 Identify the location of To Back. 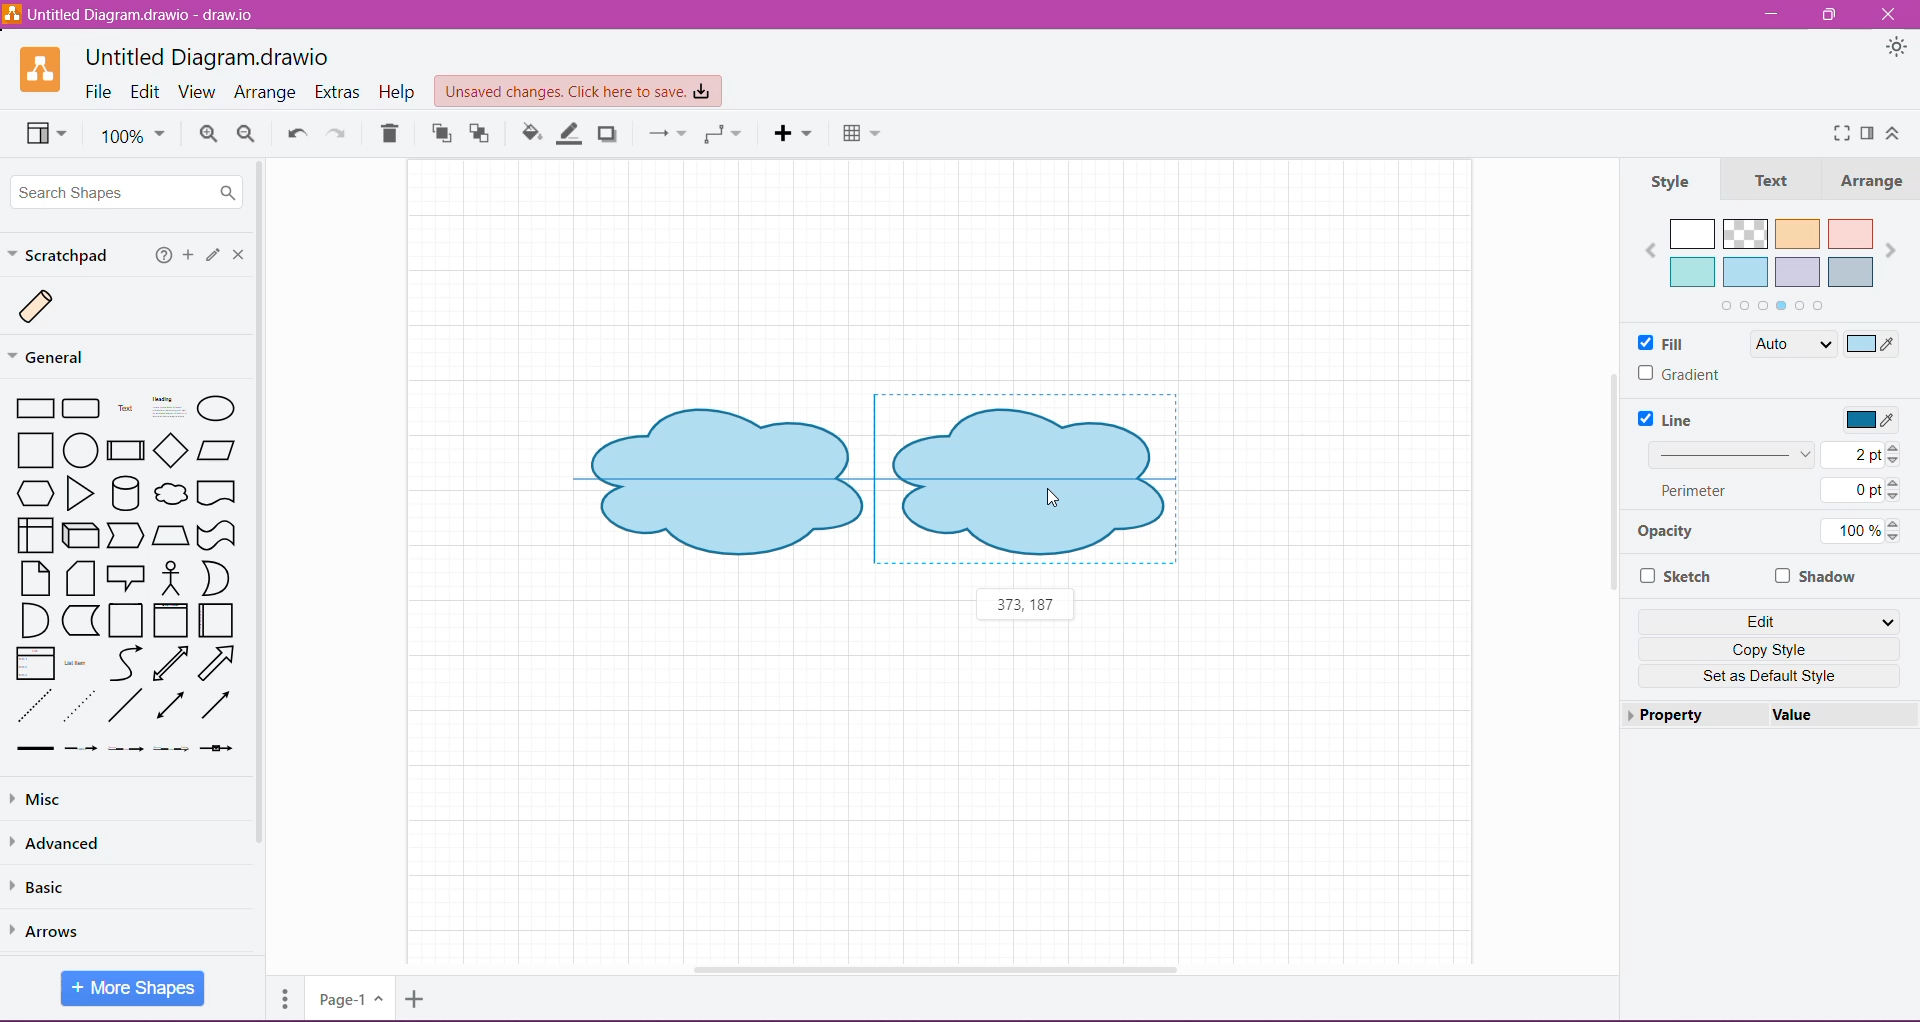
(481, 135).